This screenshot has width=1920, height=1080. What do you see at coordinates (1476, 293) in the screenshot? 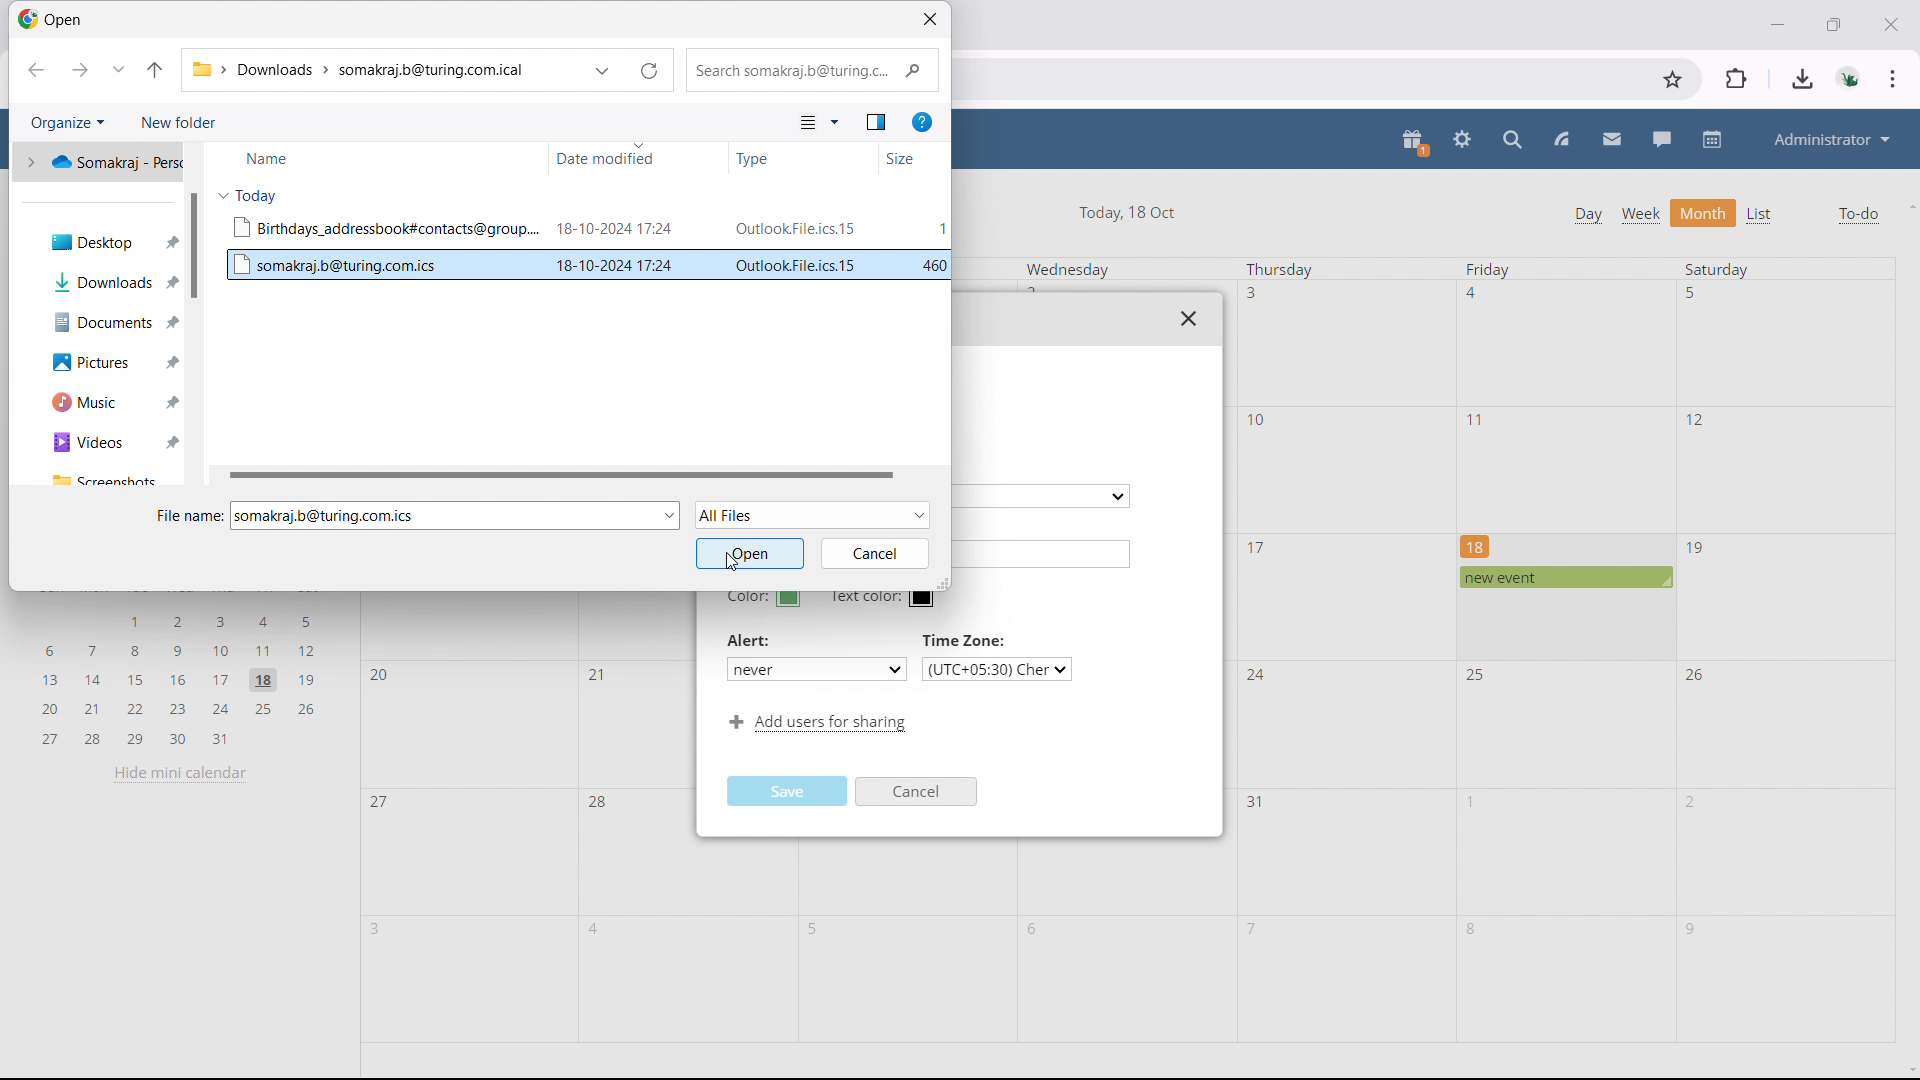
I see `4` at bounding box center [1476, 293].